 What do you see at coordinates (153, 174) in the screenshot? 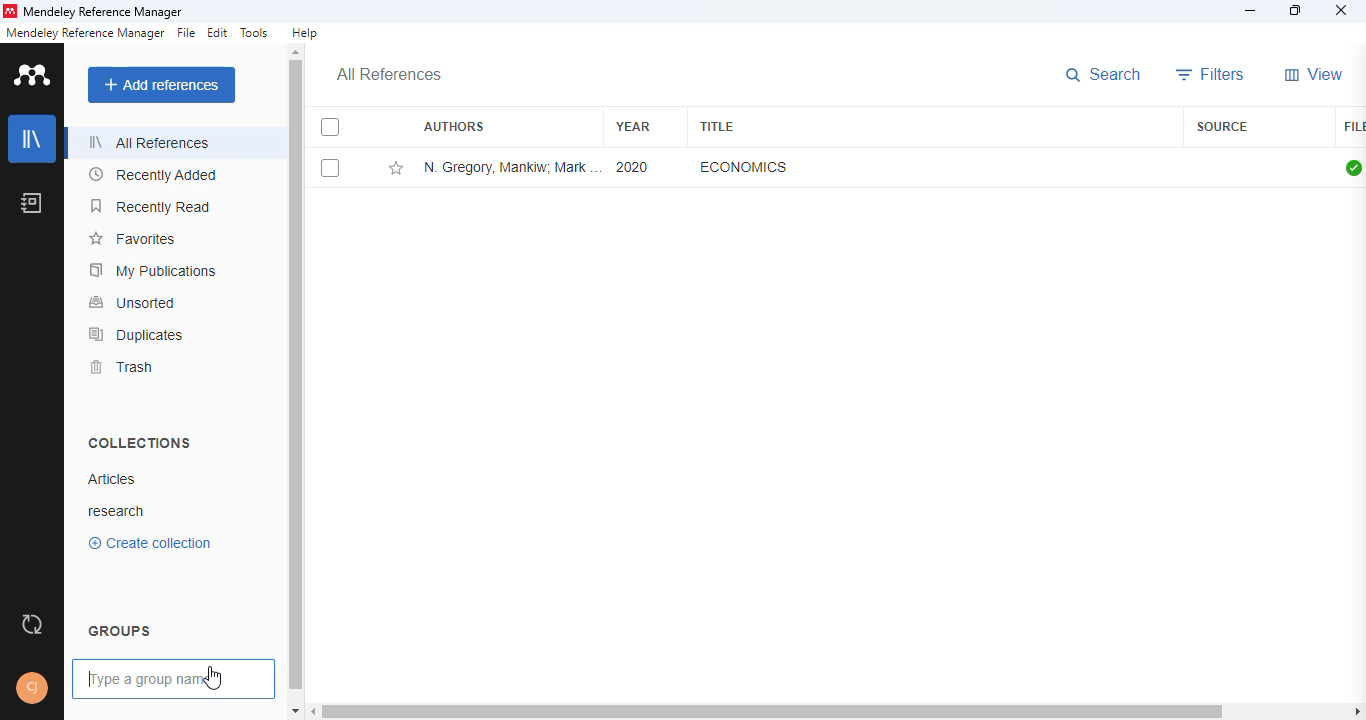
I see `recently added` at bounding box center [153, 174].